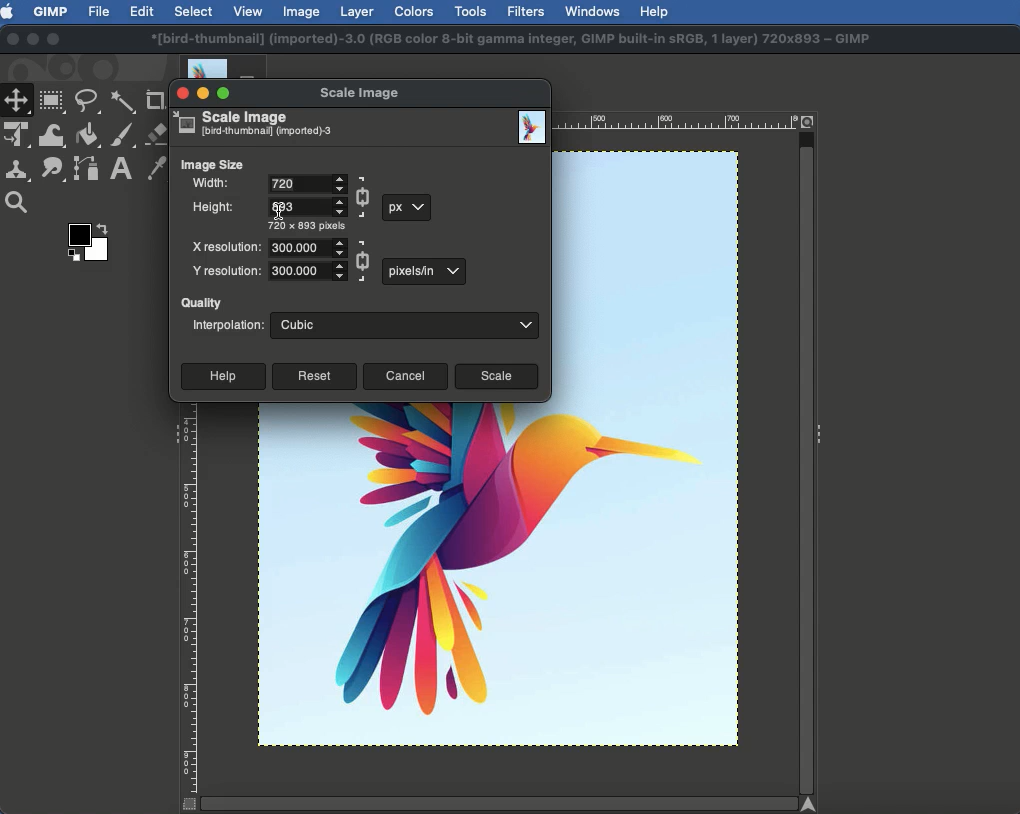 The height and width of the screenshot is (814, 1020). What do you see at coordinates (52, 101) in the screenshot?
I see `Rectangular selector` at bounding box center [52, 101].